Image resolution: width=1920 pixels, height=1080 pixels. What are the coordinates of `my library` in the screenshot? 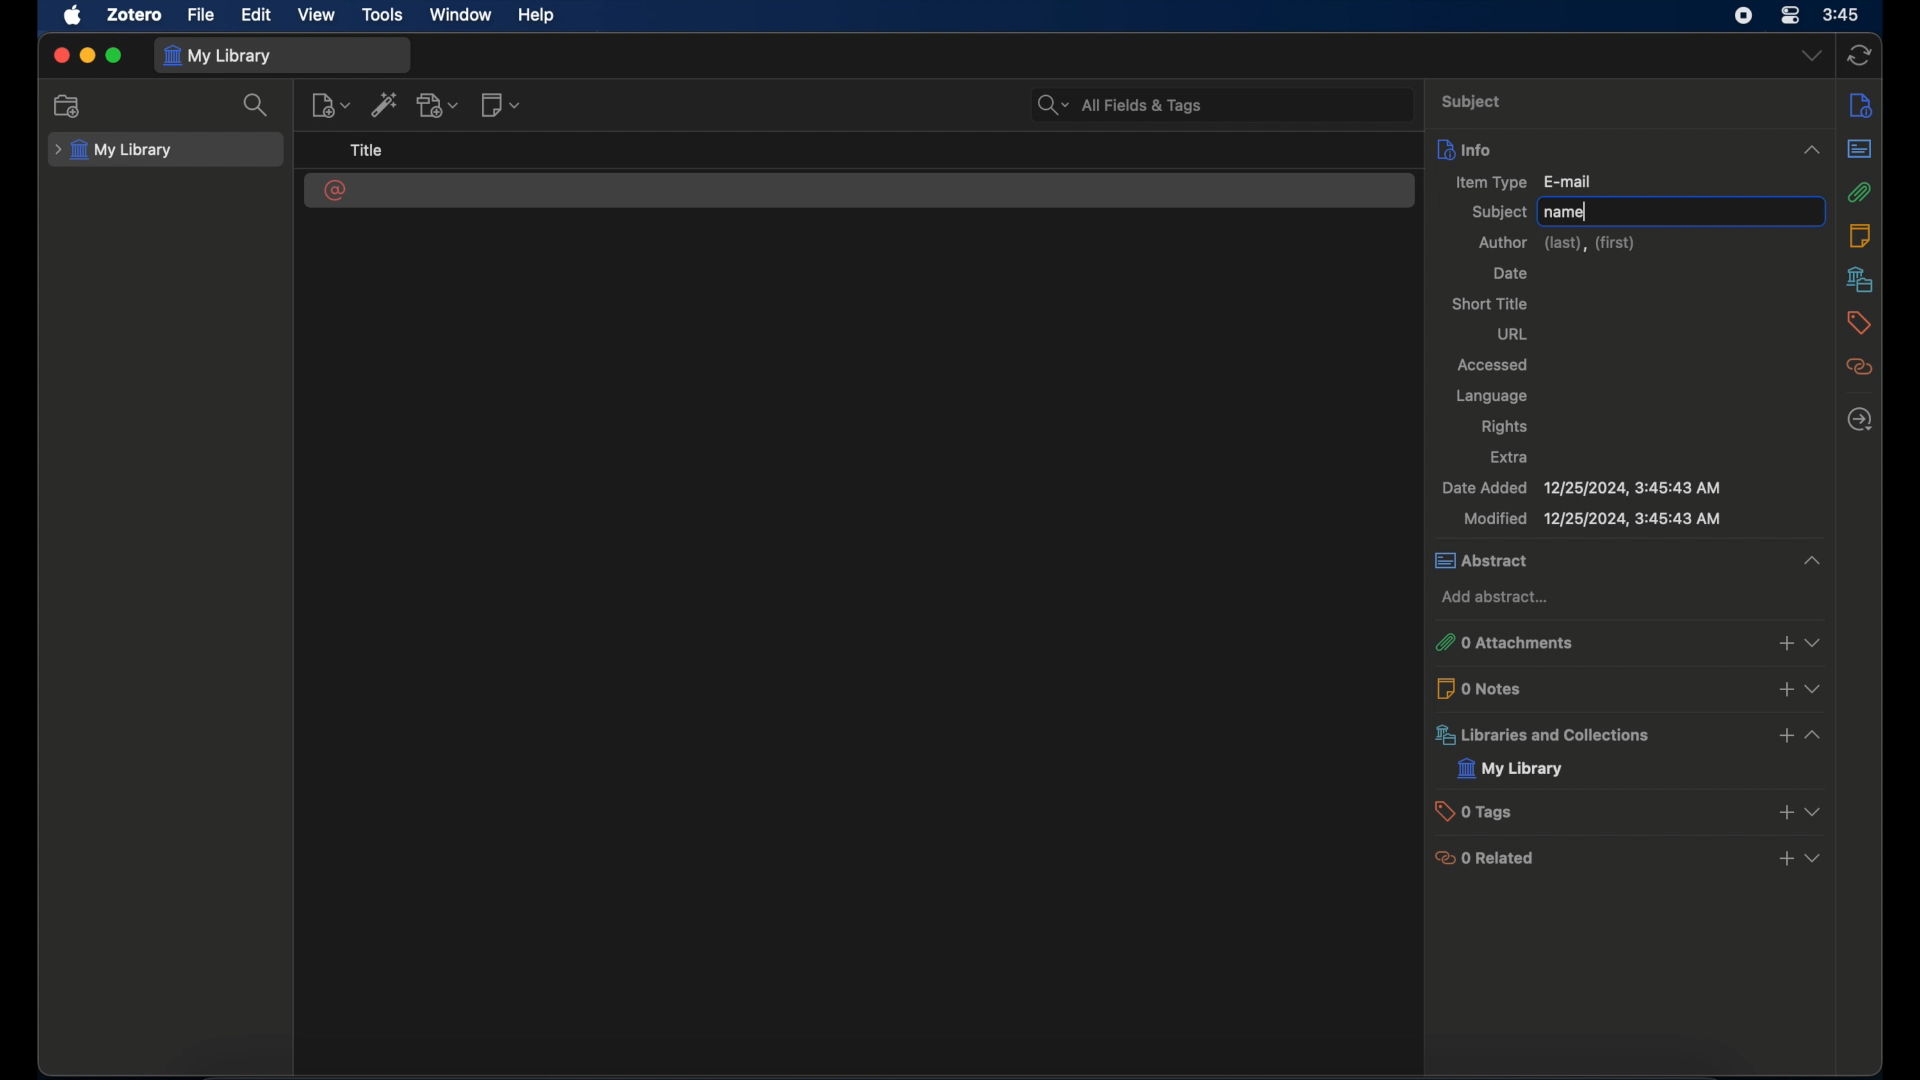 It's located at (1511, 769).